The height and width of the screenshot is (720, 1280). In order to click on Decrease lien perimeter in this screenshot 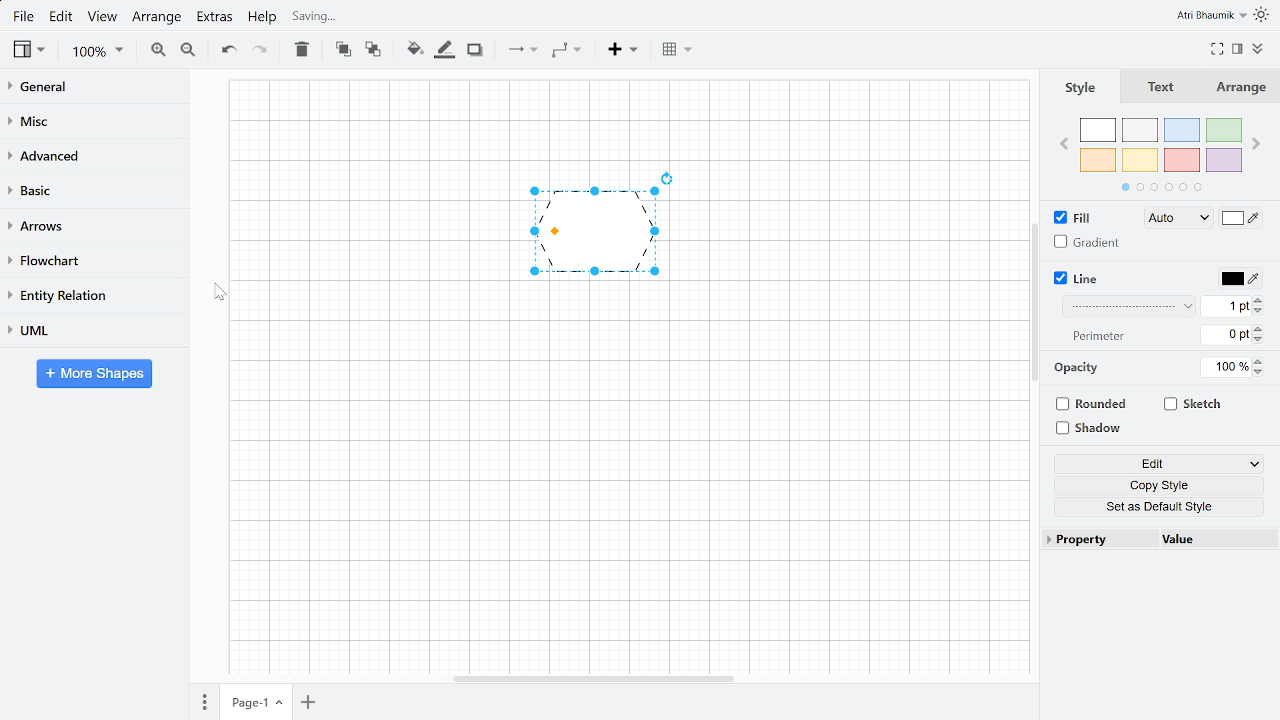, I will do `click(1260, 340)`.